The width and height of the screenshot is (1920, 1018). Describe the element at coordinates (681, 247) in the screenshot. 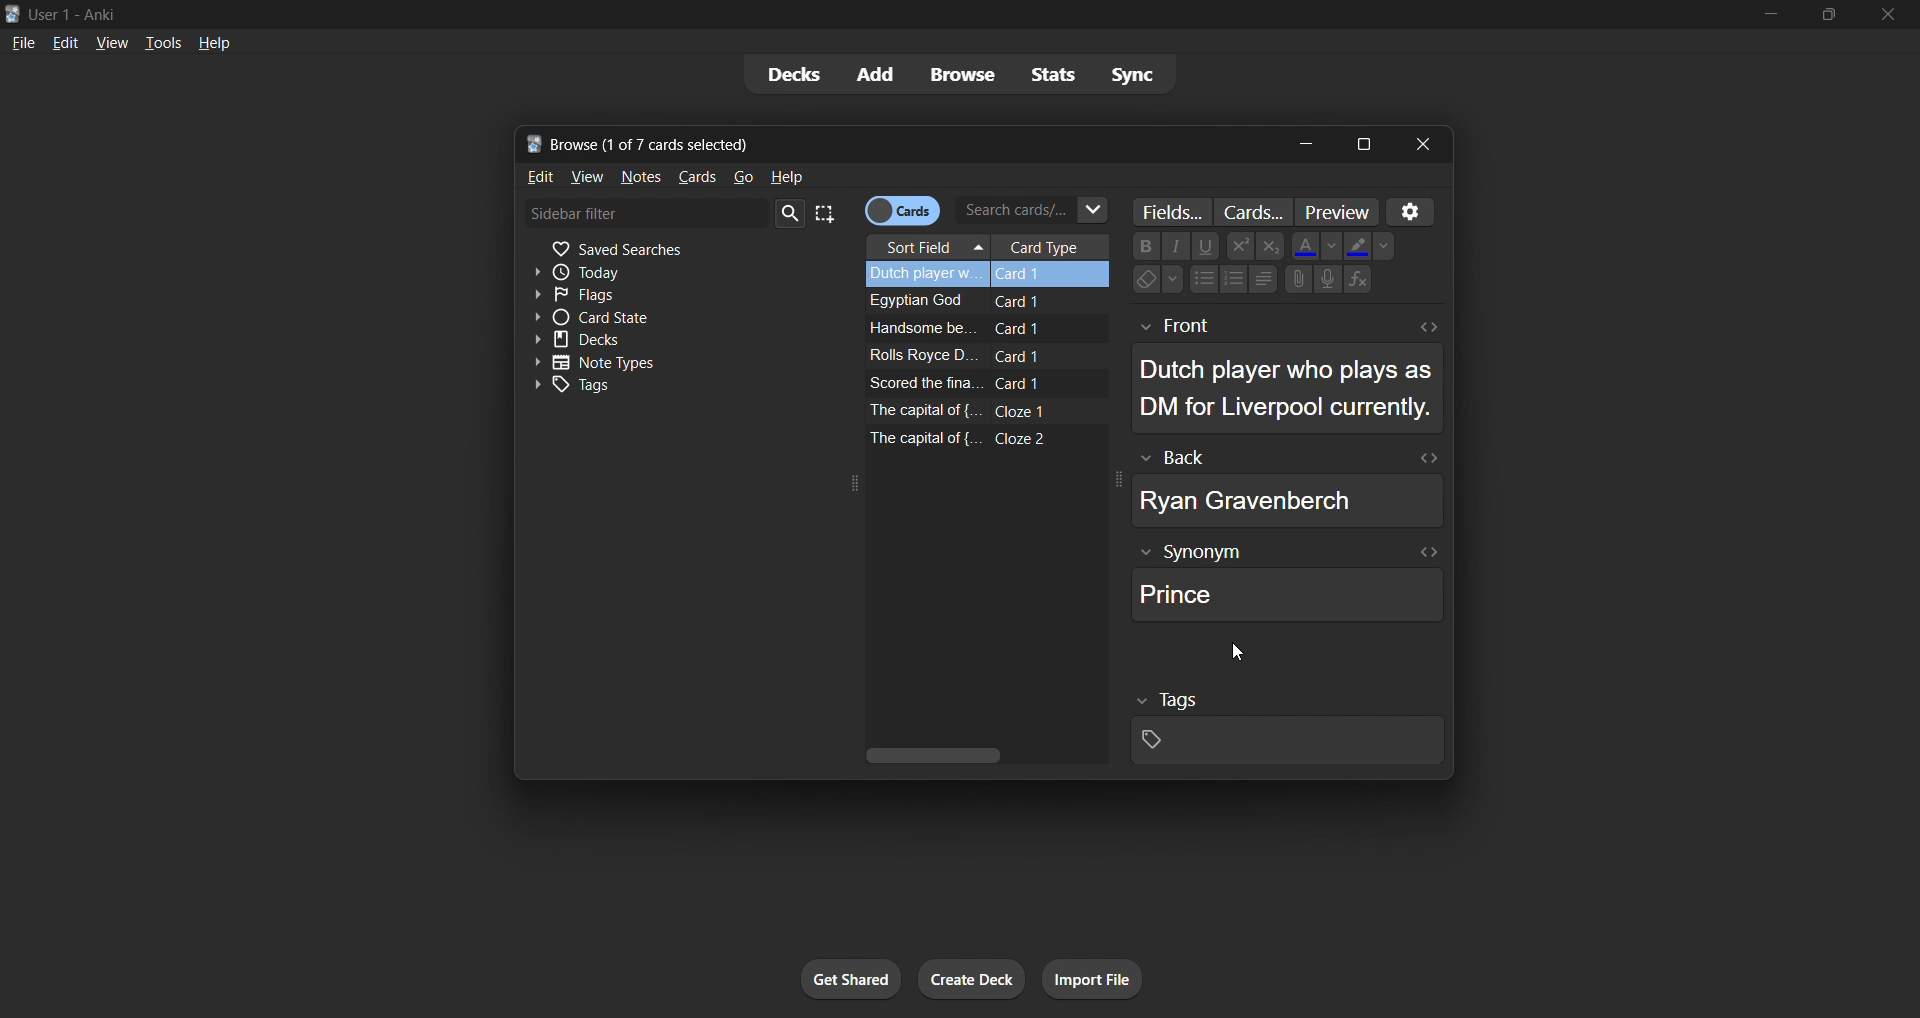

I see `saved searches` at that location.